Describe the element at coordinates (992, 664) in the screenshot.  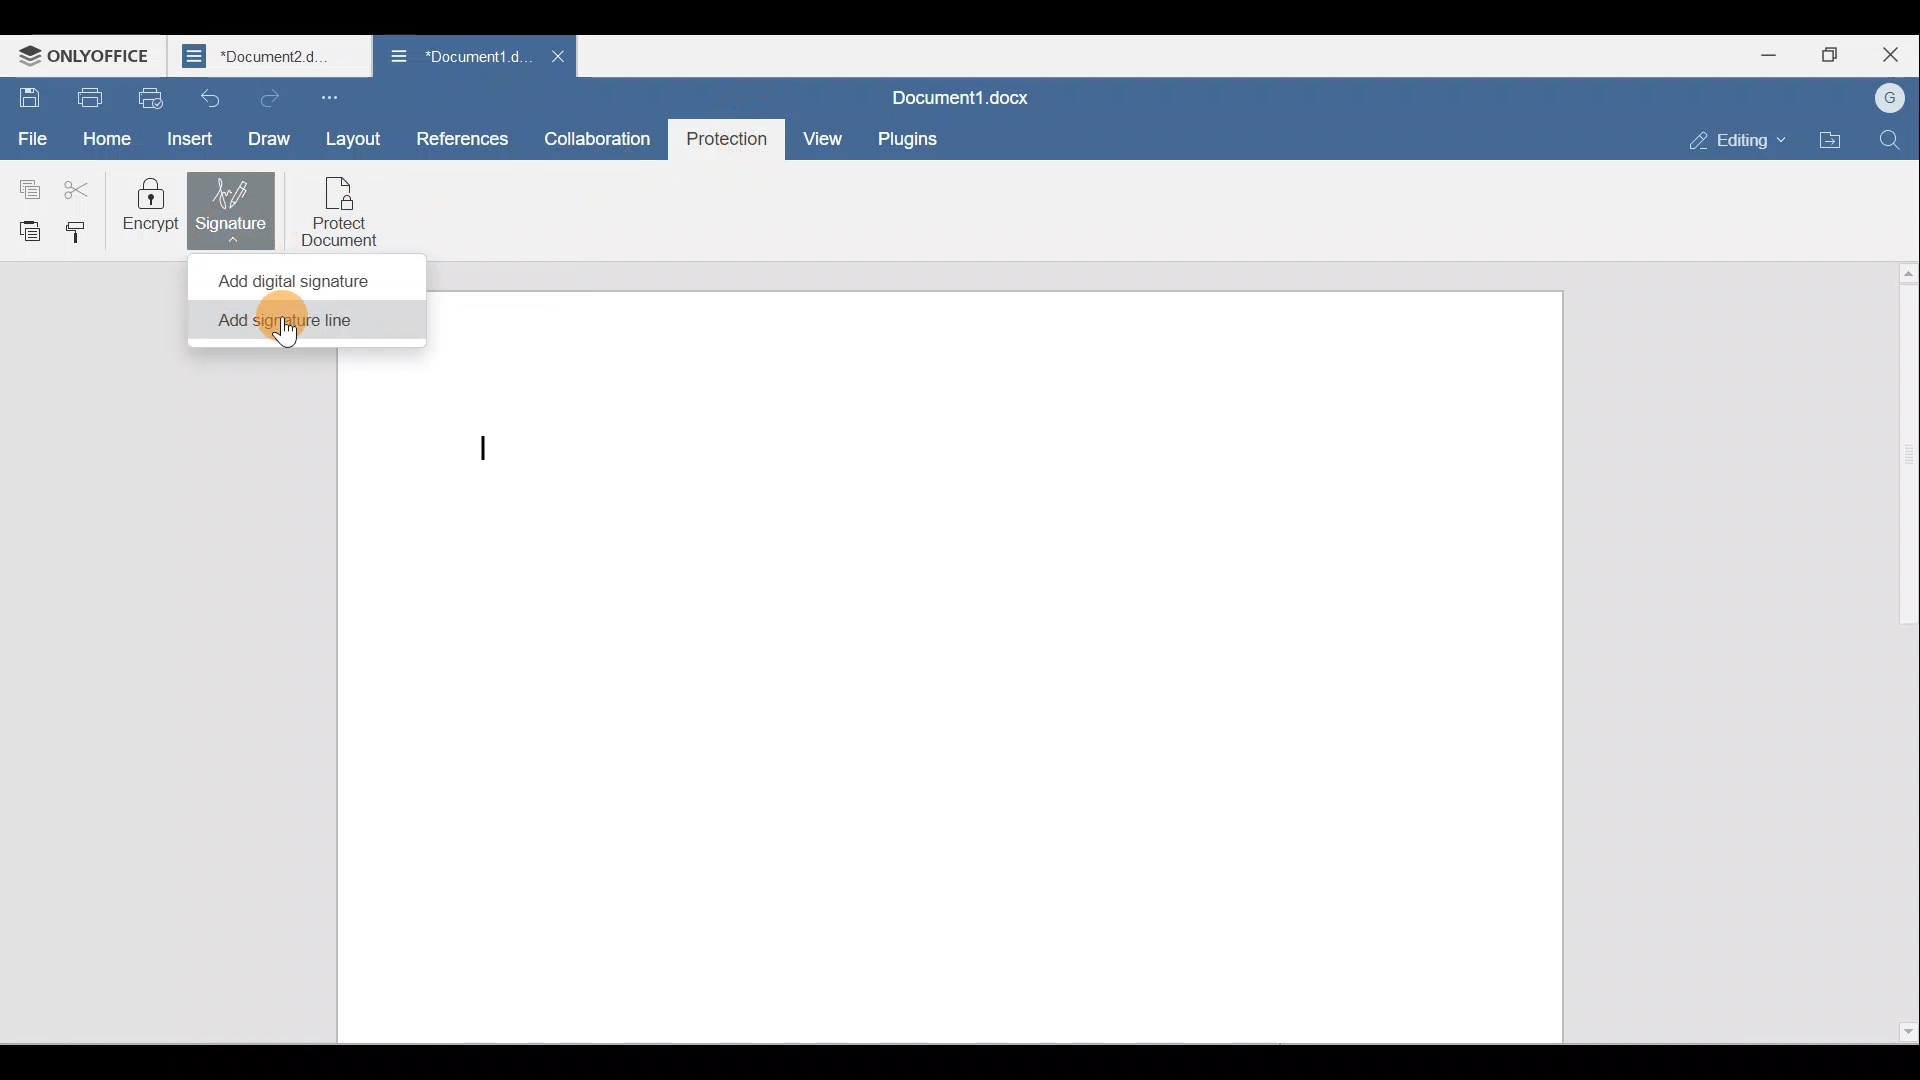
I see `Working area` at that location.